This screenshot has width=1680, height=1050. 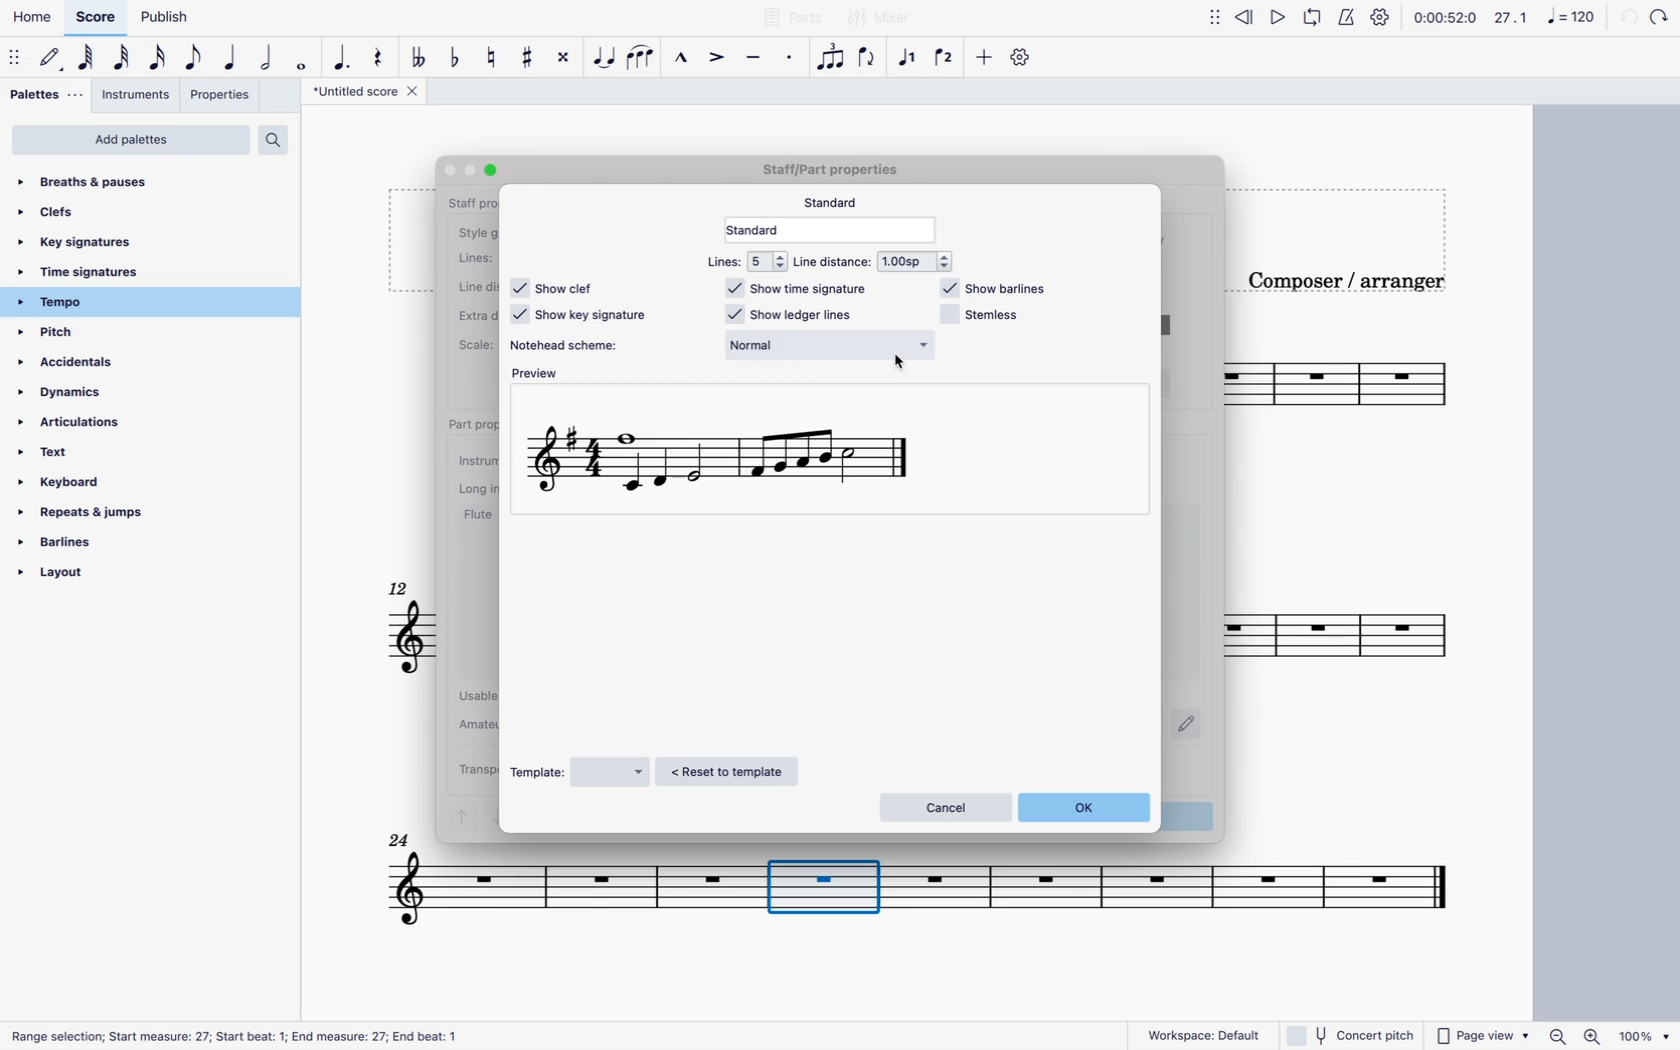 What do you see at coordinates (719, 57) in the screenshot?
I see `accent` at bounding box center [719, 57].